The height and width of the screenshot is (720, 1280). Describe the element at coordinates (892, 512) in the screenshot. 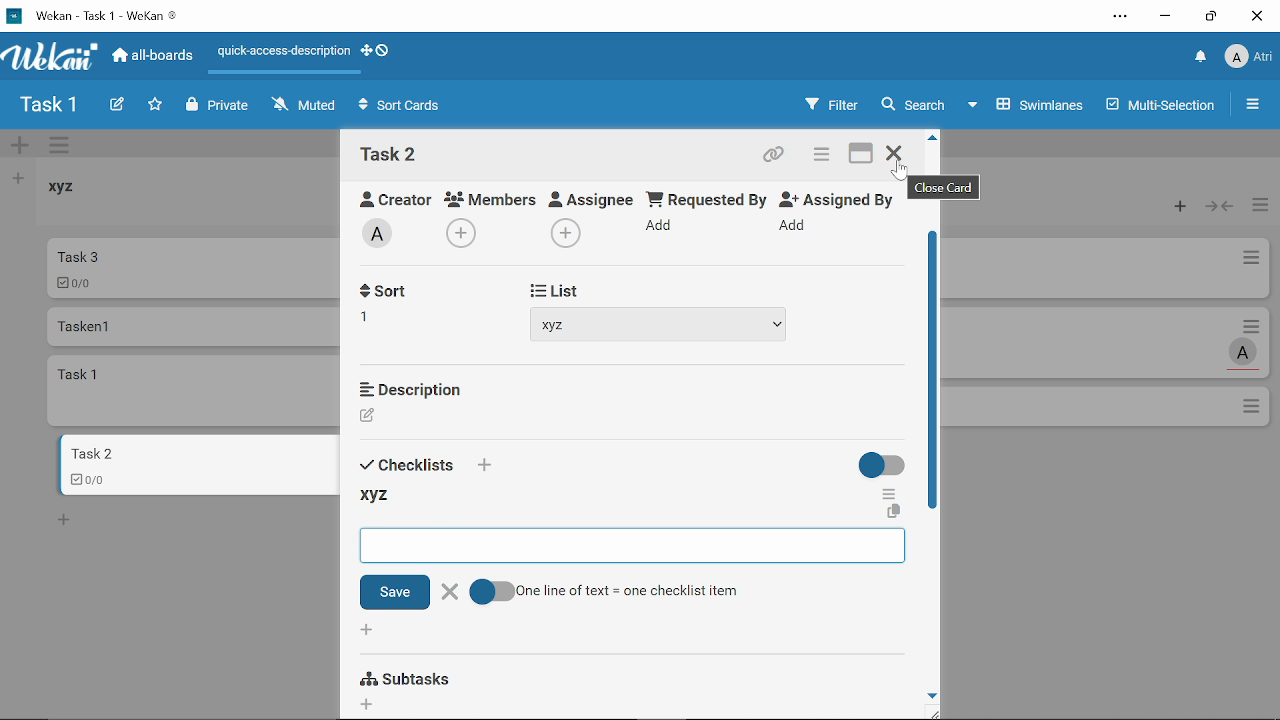

I see `Copy` at that location.